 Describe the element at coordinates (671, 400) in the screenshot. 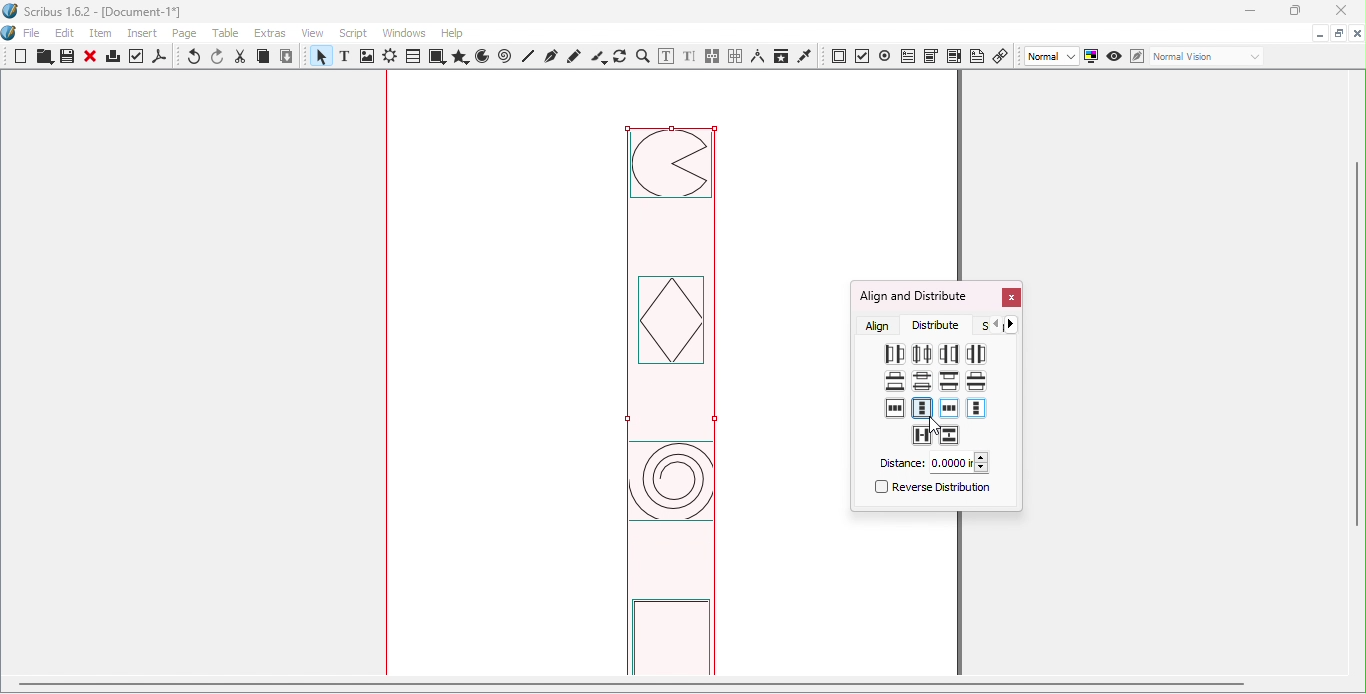

I see `image aligned` at that location.